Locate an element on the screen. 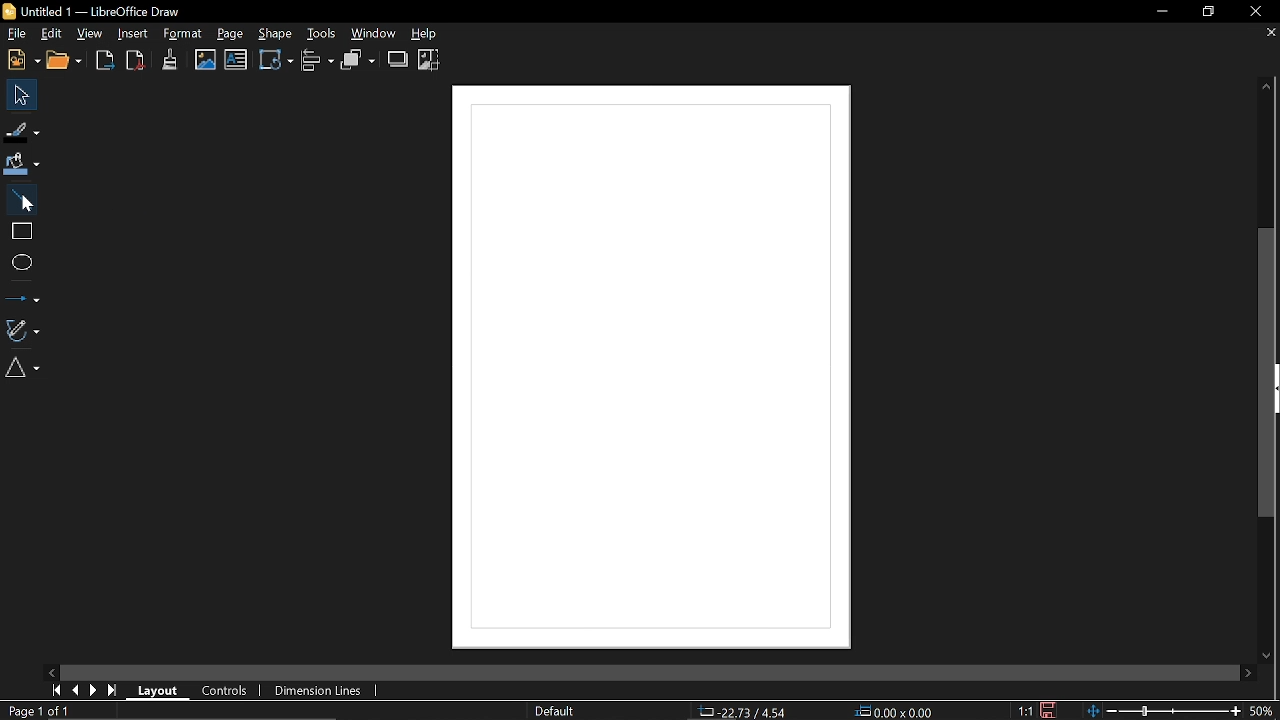  Tools is located at coordinates (321, 34).